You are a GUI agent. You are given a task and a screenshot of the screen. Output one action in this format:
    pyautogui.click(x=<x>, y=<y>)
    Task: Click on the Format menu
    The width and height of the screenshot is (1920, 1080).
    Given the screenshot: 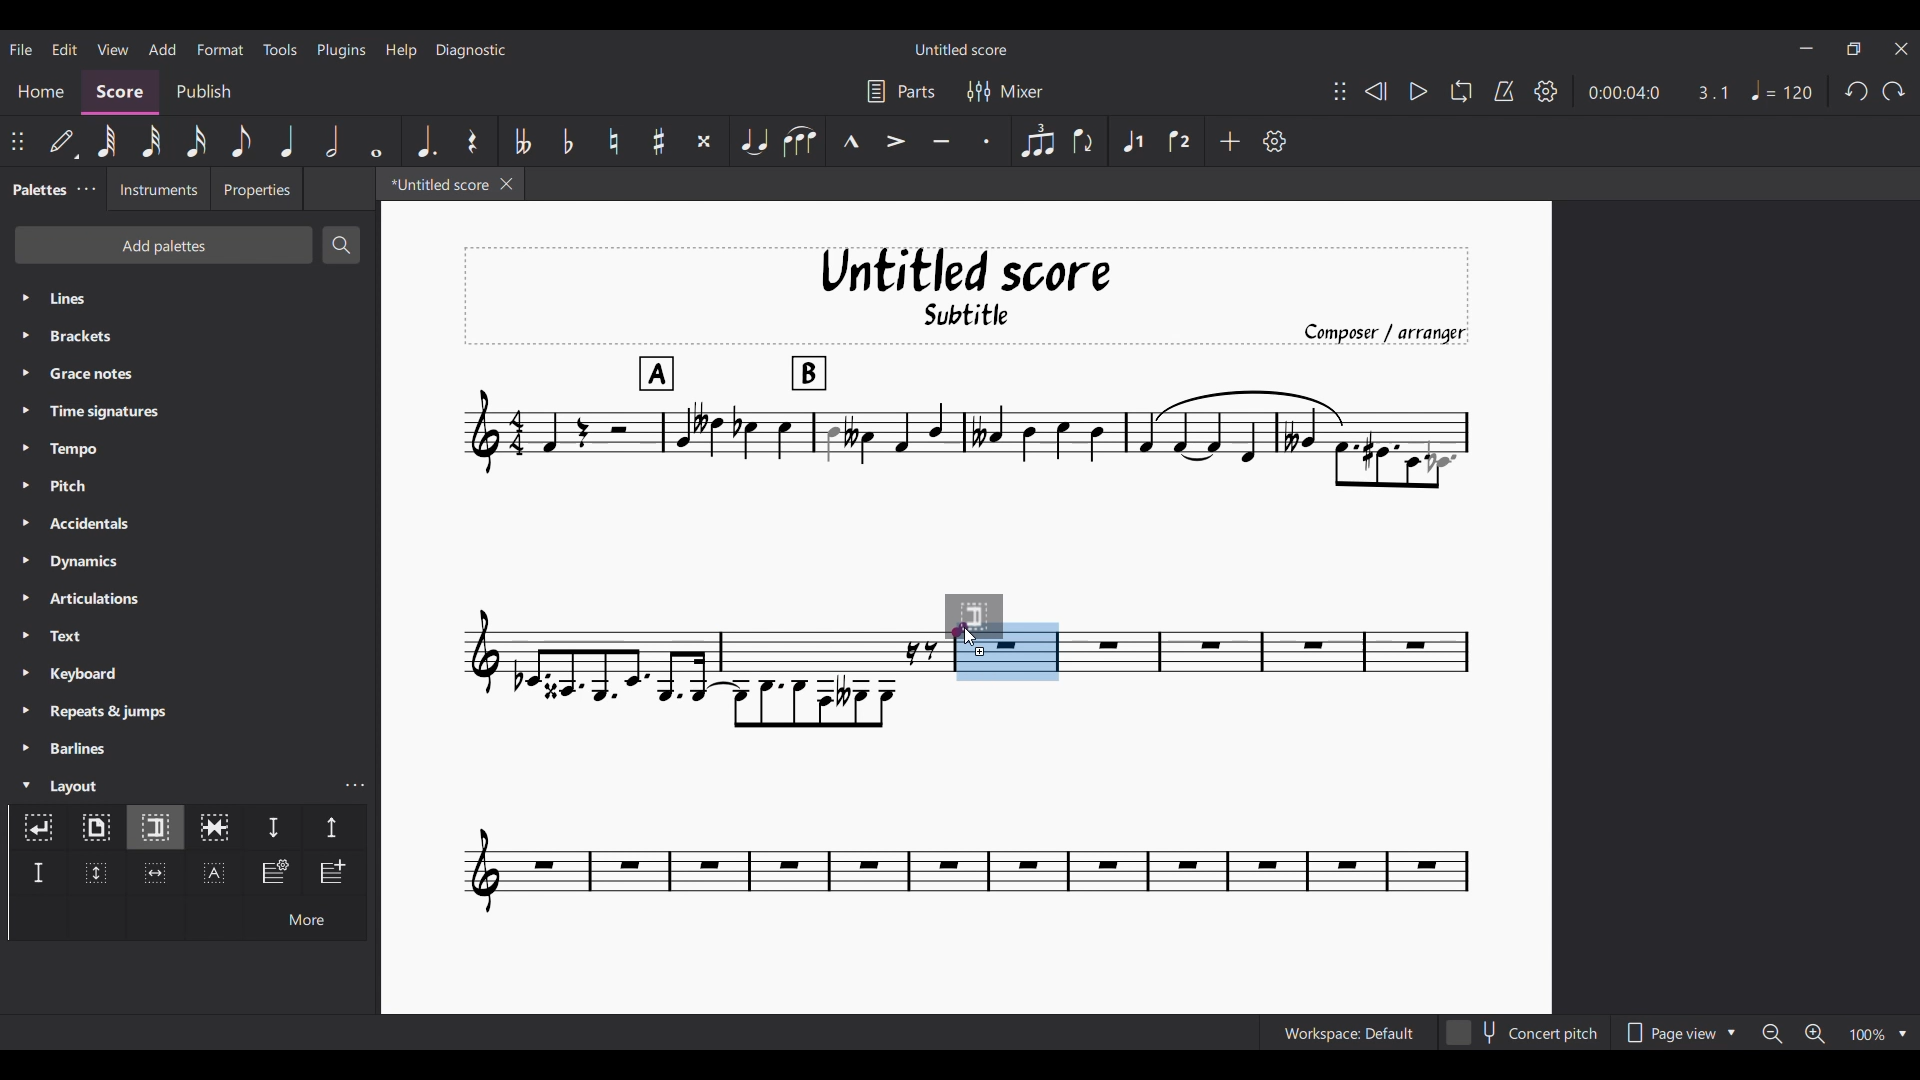 What is the action you would take?
    pyautogui.click(x=221, y=49)
    